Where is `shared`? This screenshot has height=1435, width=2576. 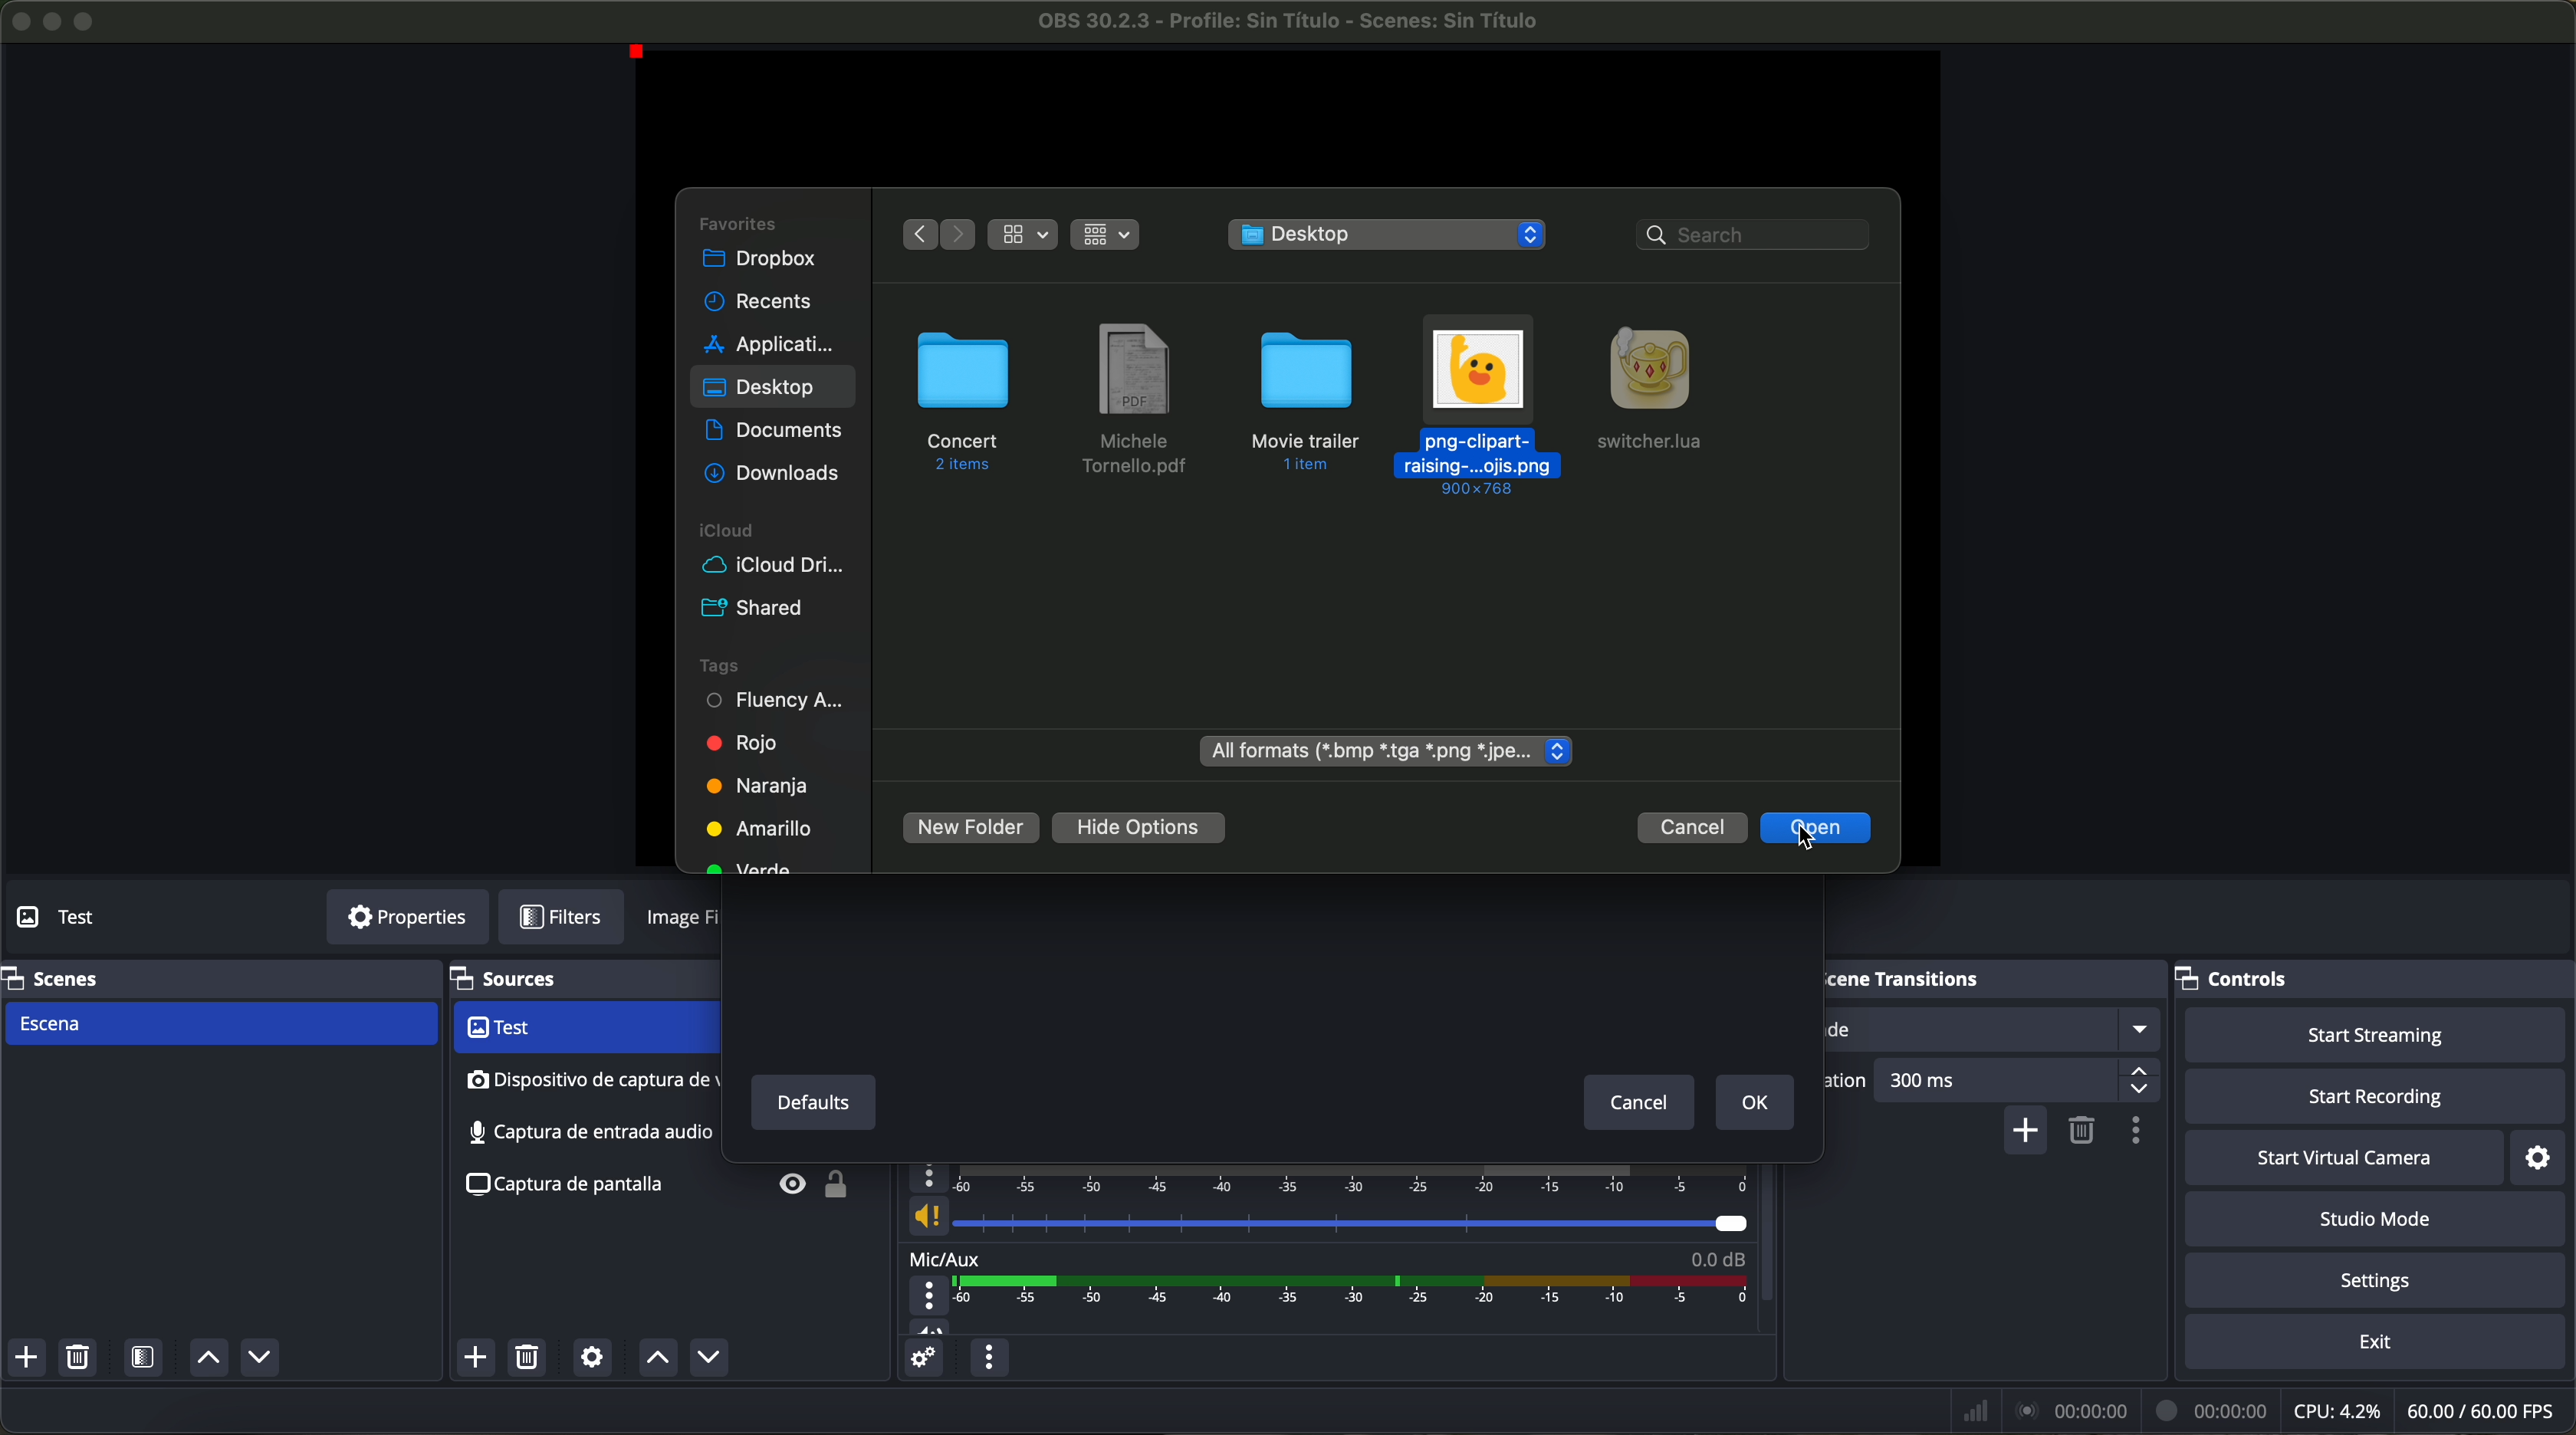 shared is located at coordinates (749, 608).